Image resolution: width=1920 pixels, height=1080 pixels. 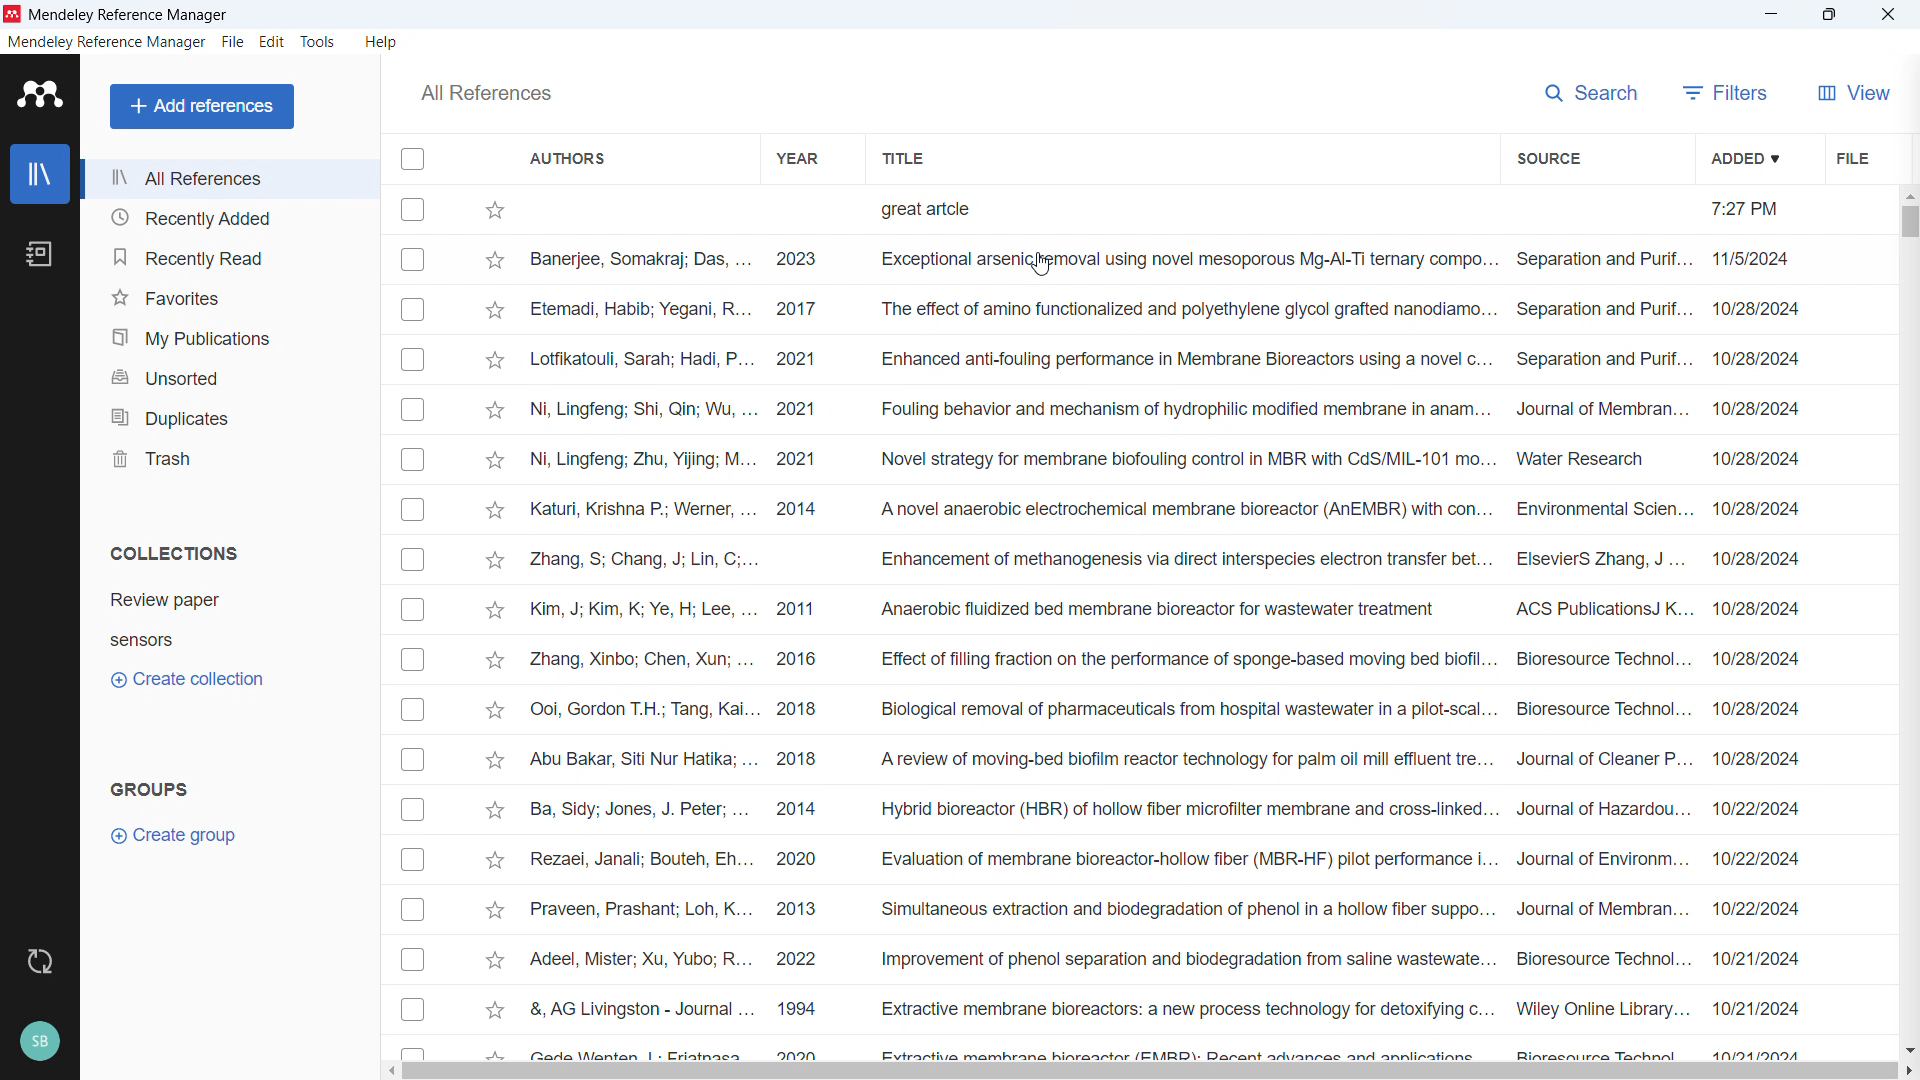 What do you see at coordinates (1828, 15) in the screenshot?
I see `Maximise ` at bounding box center [1828, 15].